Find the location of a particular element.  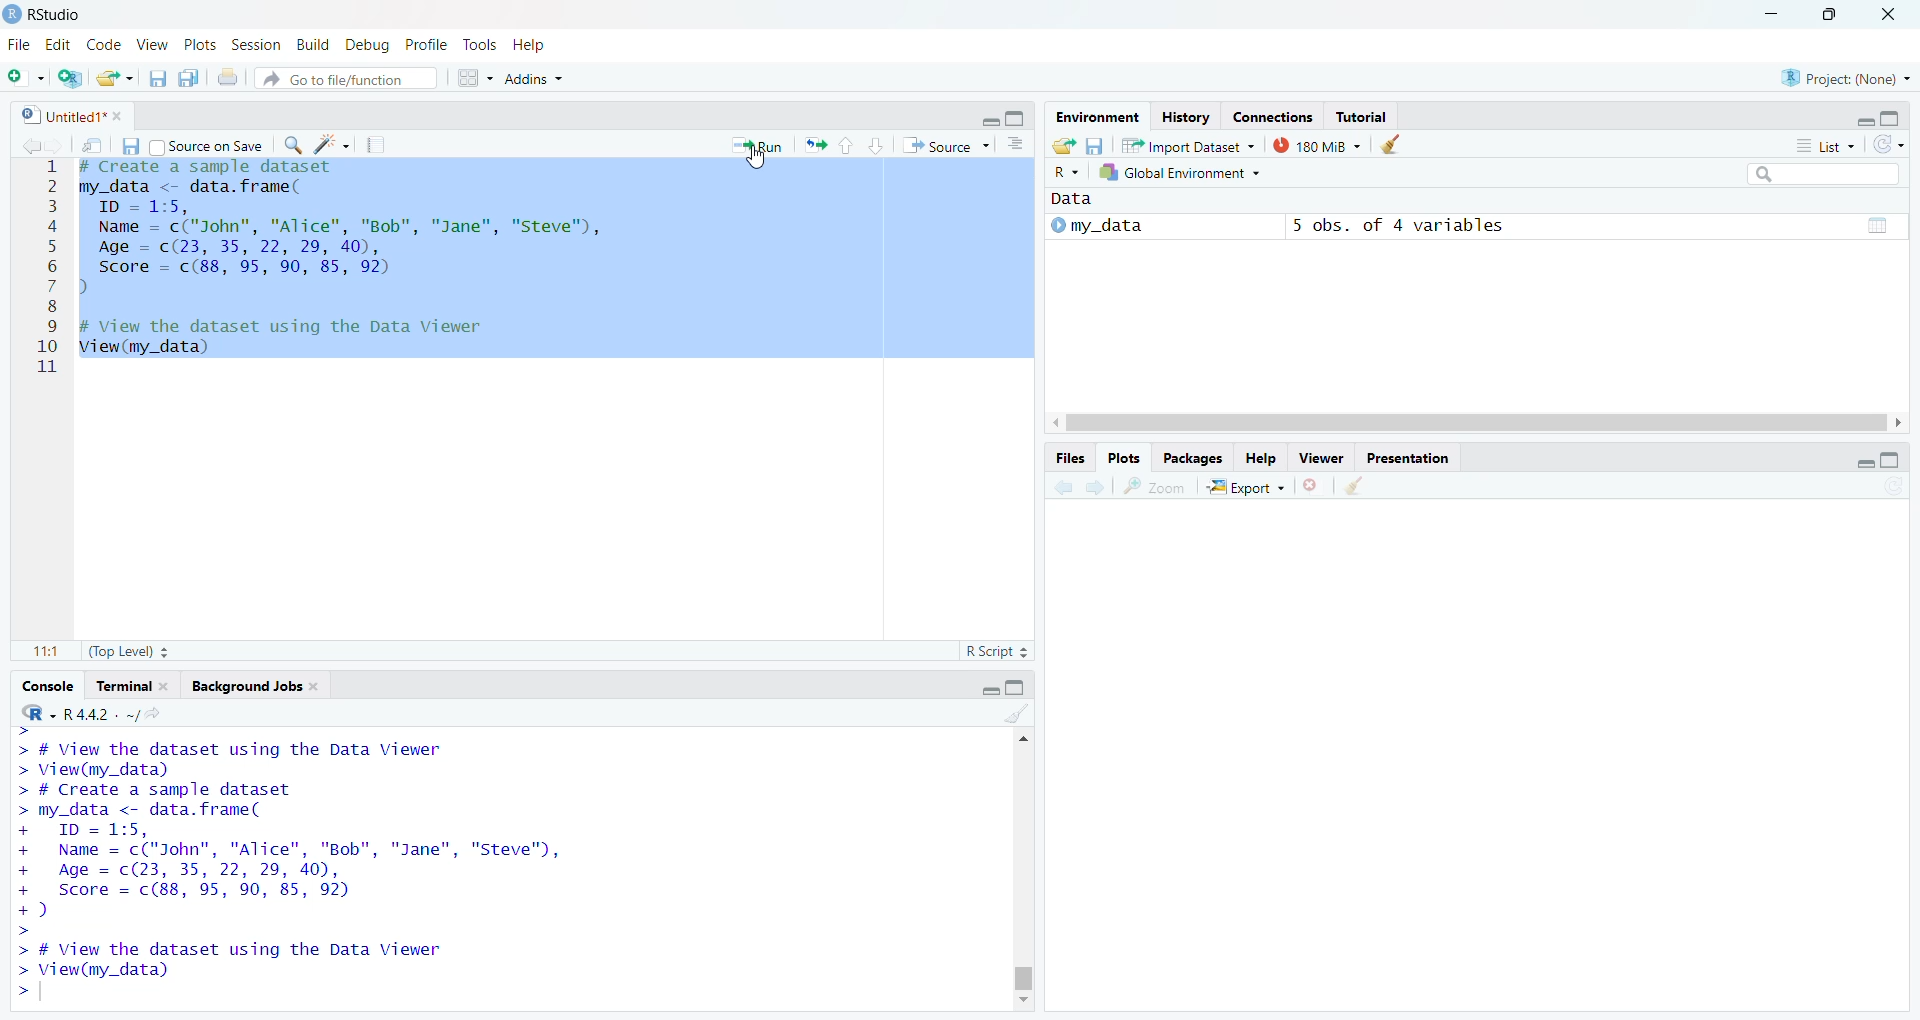

Back is located at coordinates (31, 146).